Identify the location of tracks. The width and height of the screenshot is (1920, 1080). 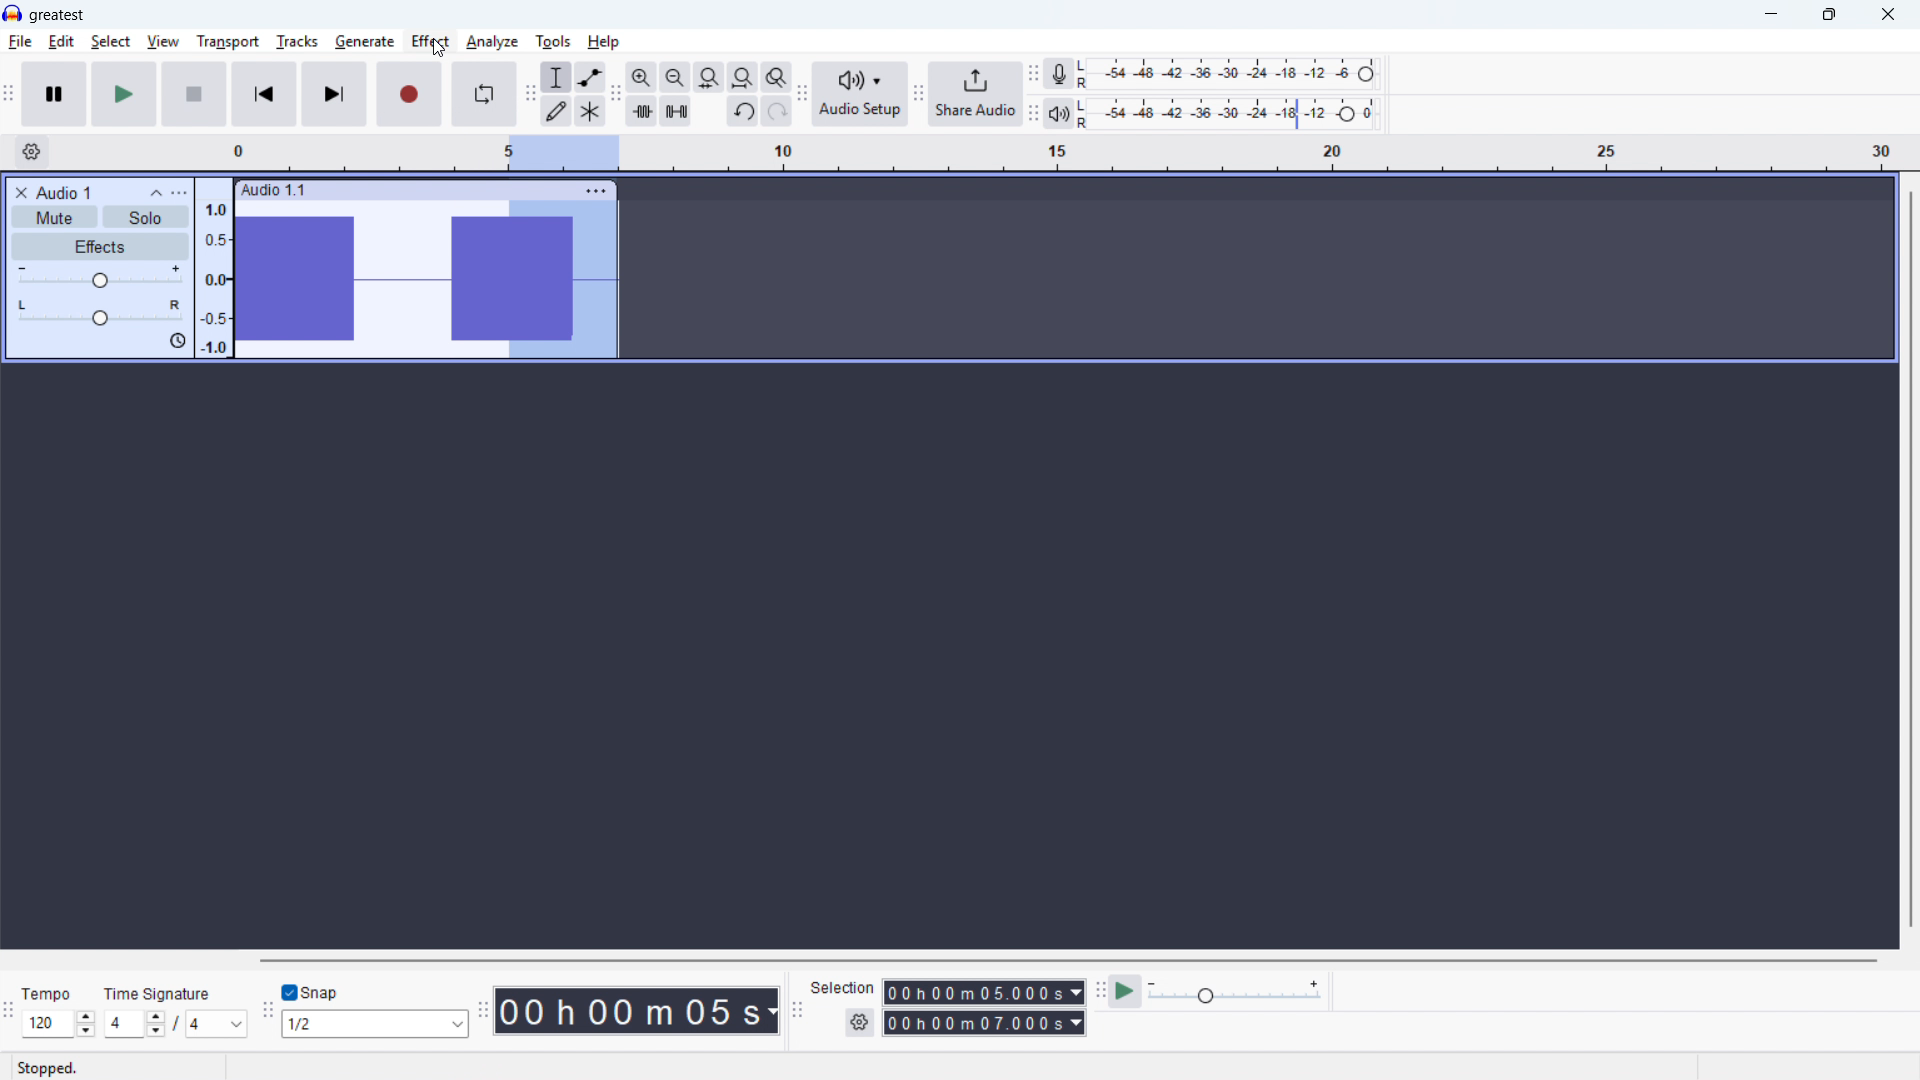
(298, 42).